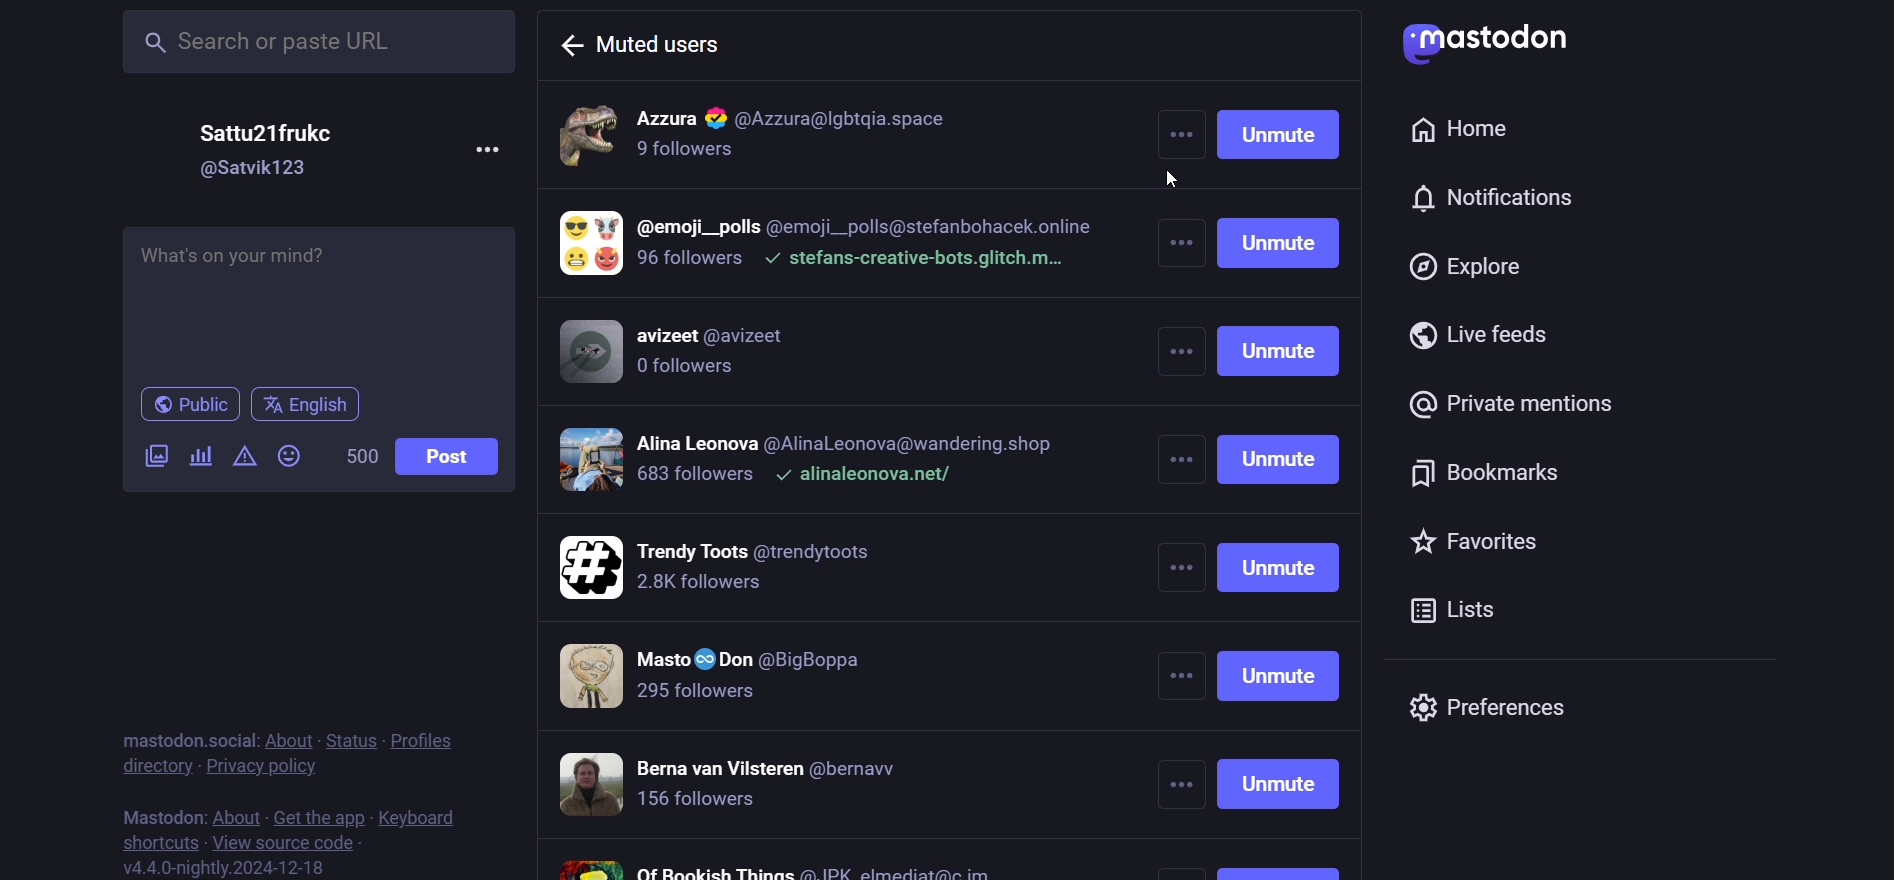  Describe the element at coordinates (312, 43) in the screenshot. I see `search` at that location.